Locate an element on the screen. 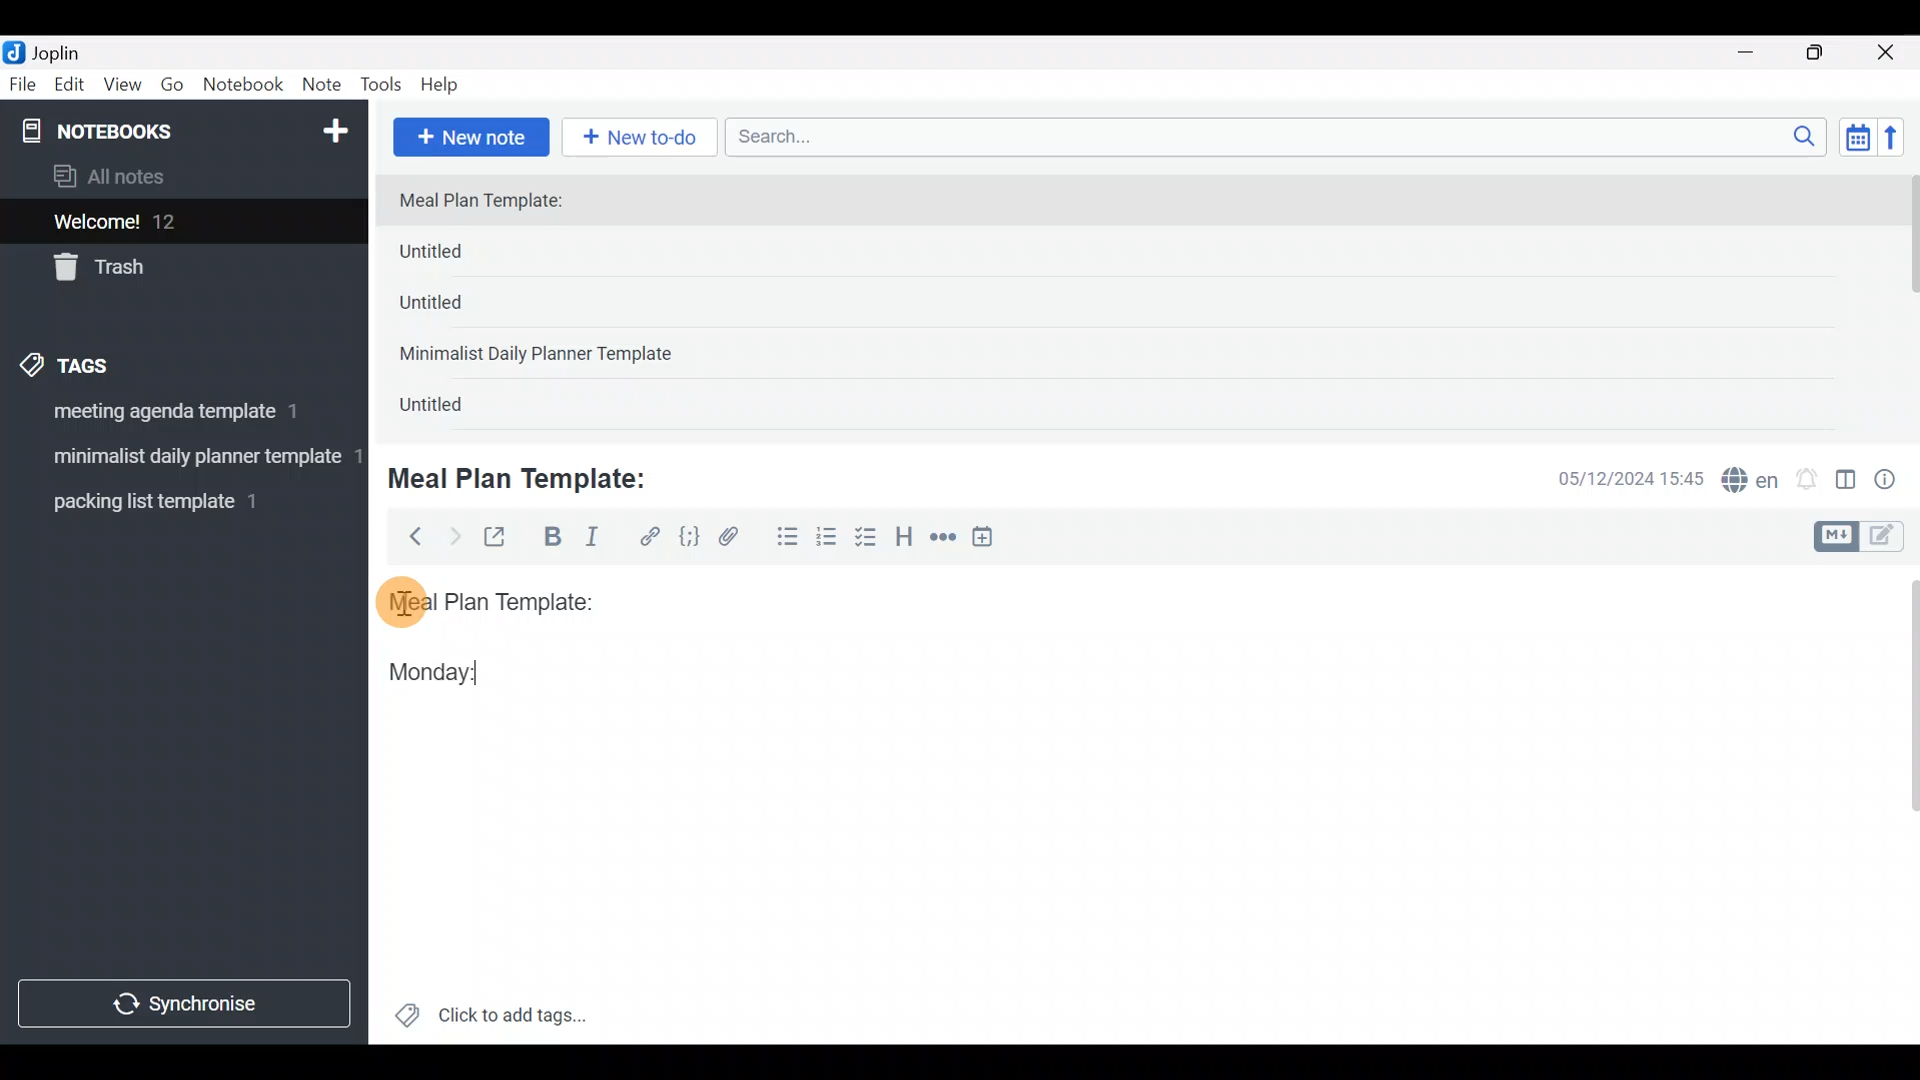  All notes is located at coordinates (179, 178).